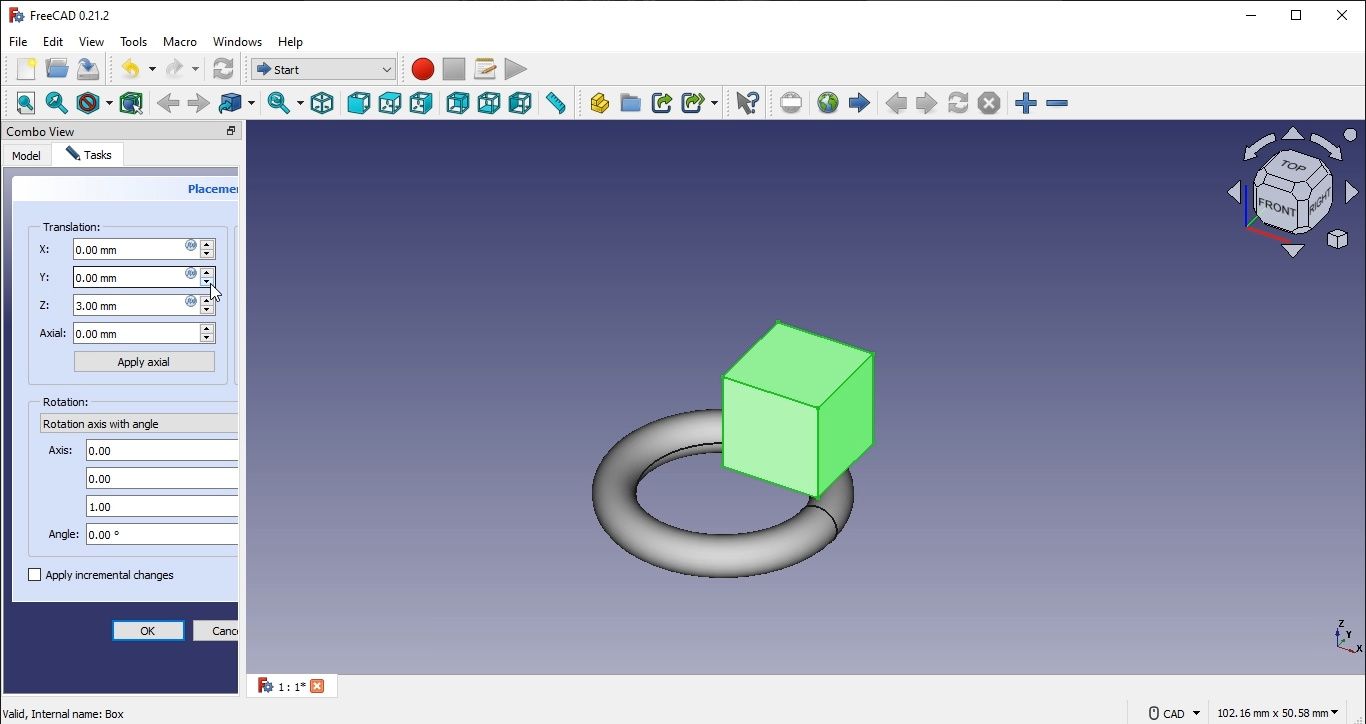 The height and width of the screenshot is (724, 1366). Describe the element at coordinates (320, 67) in the screenshot. I see `workbench` at that location.